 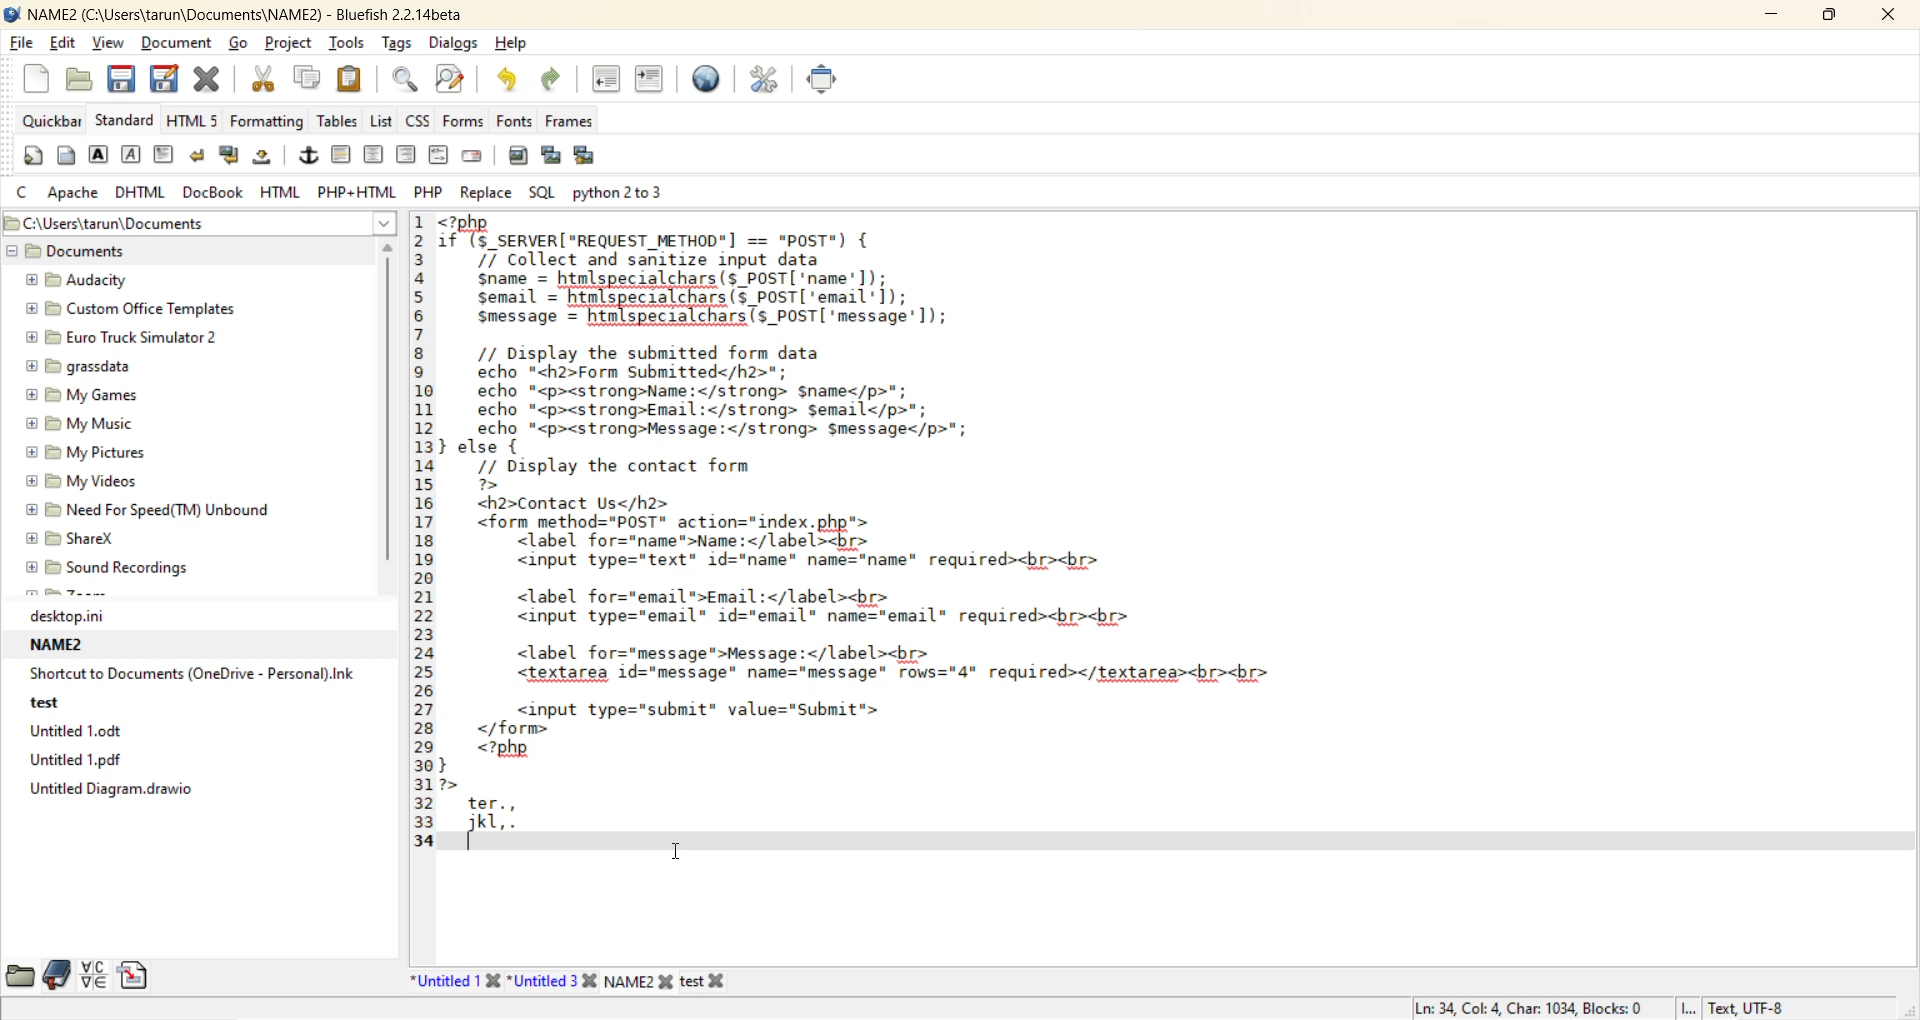 What do you see at coordinates (24, 192) in the screenshot?
I see `c` at bounding box center [24, 192].